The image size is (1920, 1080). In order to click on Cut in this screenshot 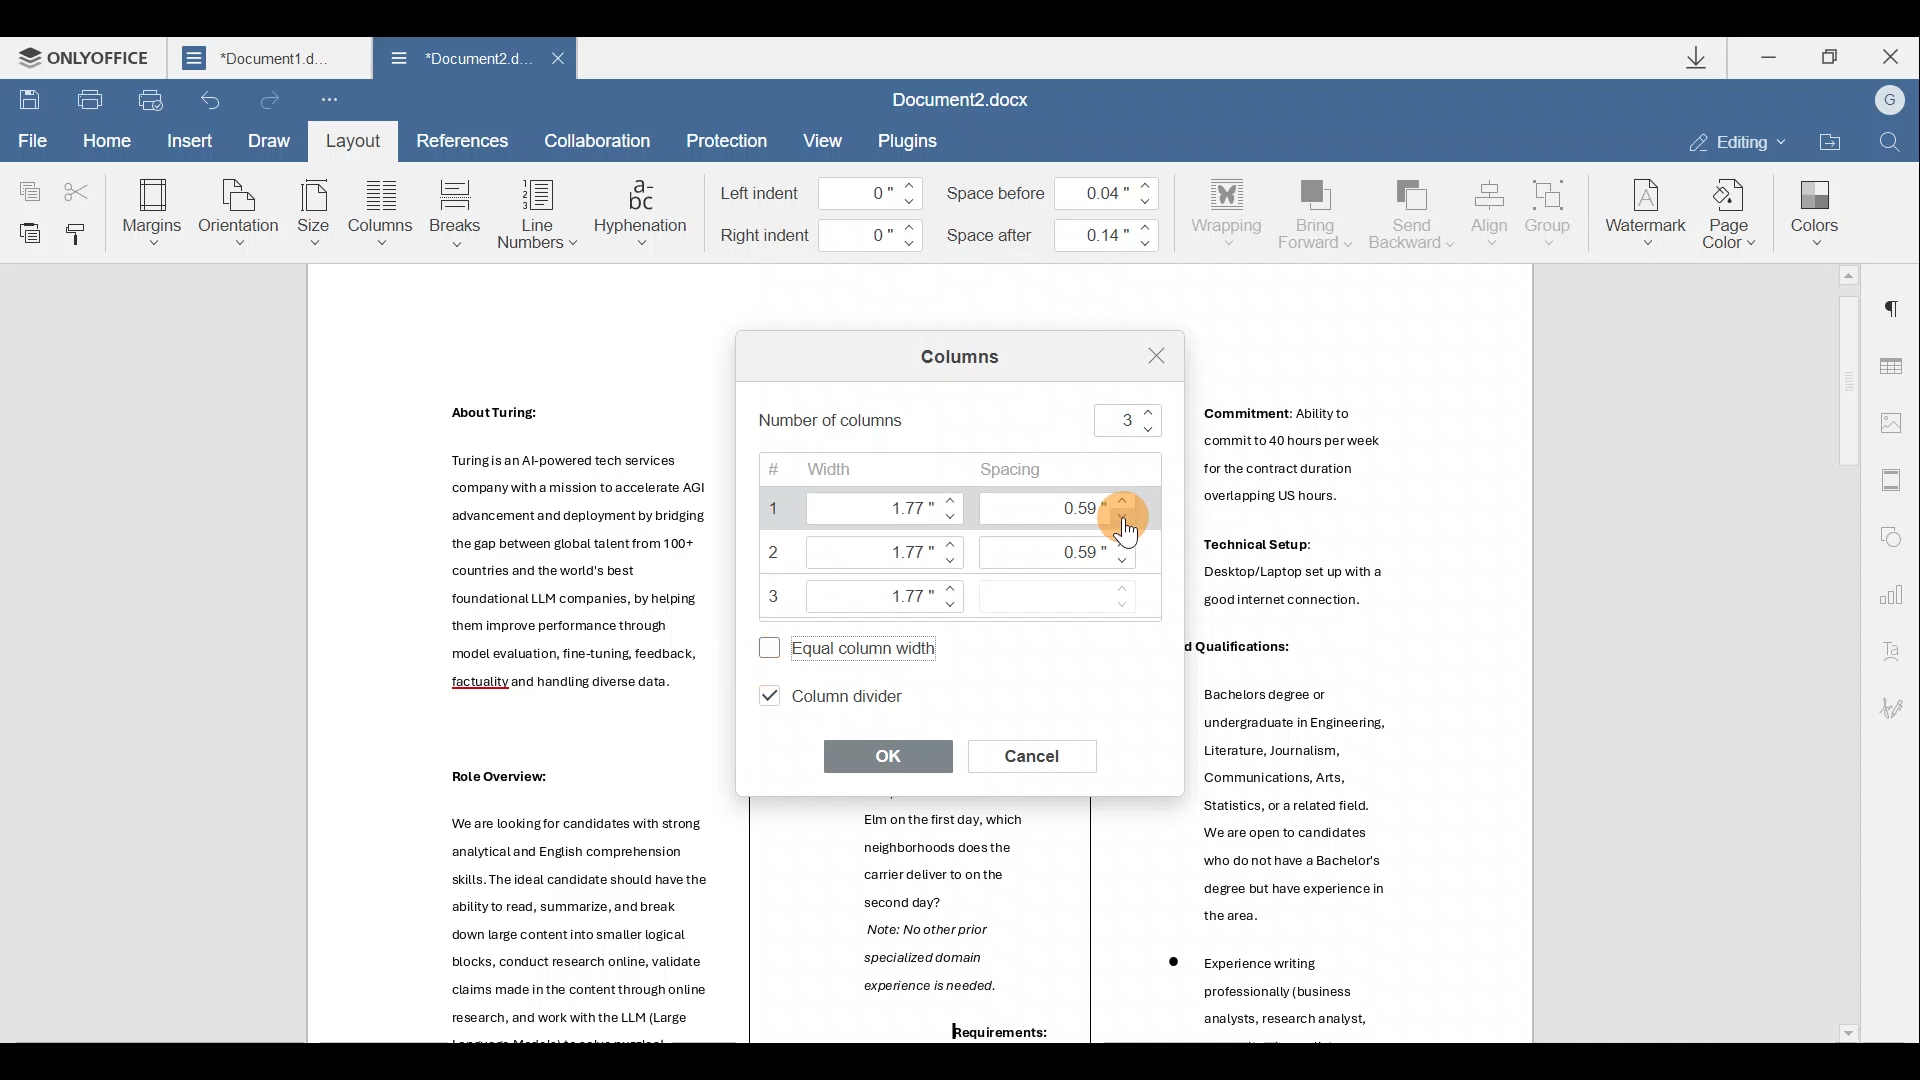, I will do `click(83, 182)`.